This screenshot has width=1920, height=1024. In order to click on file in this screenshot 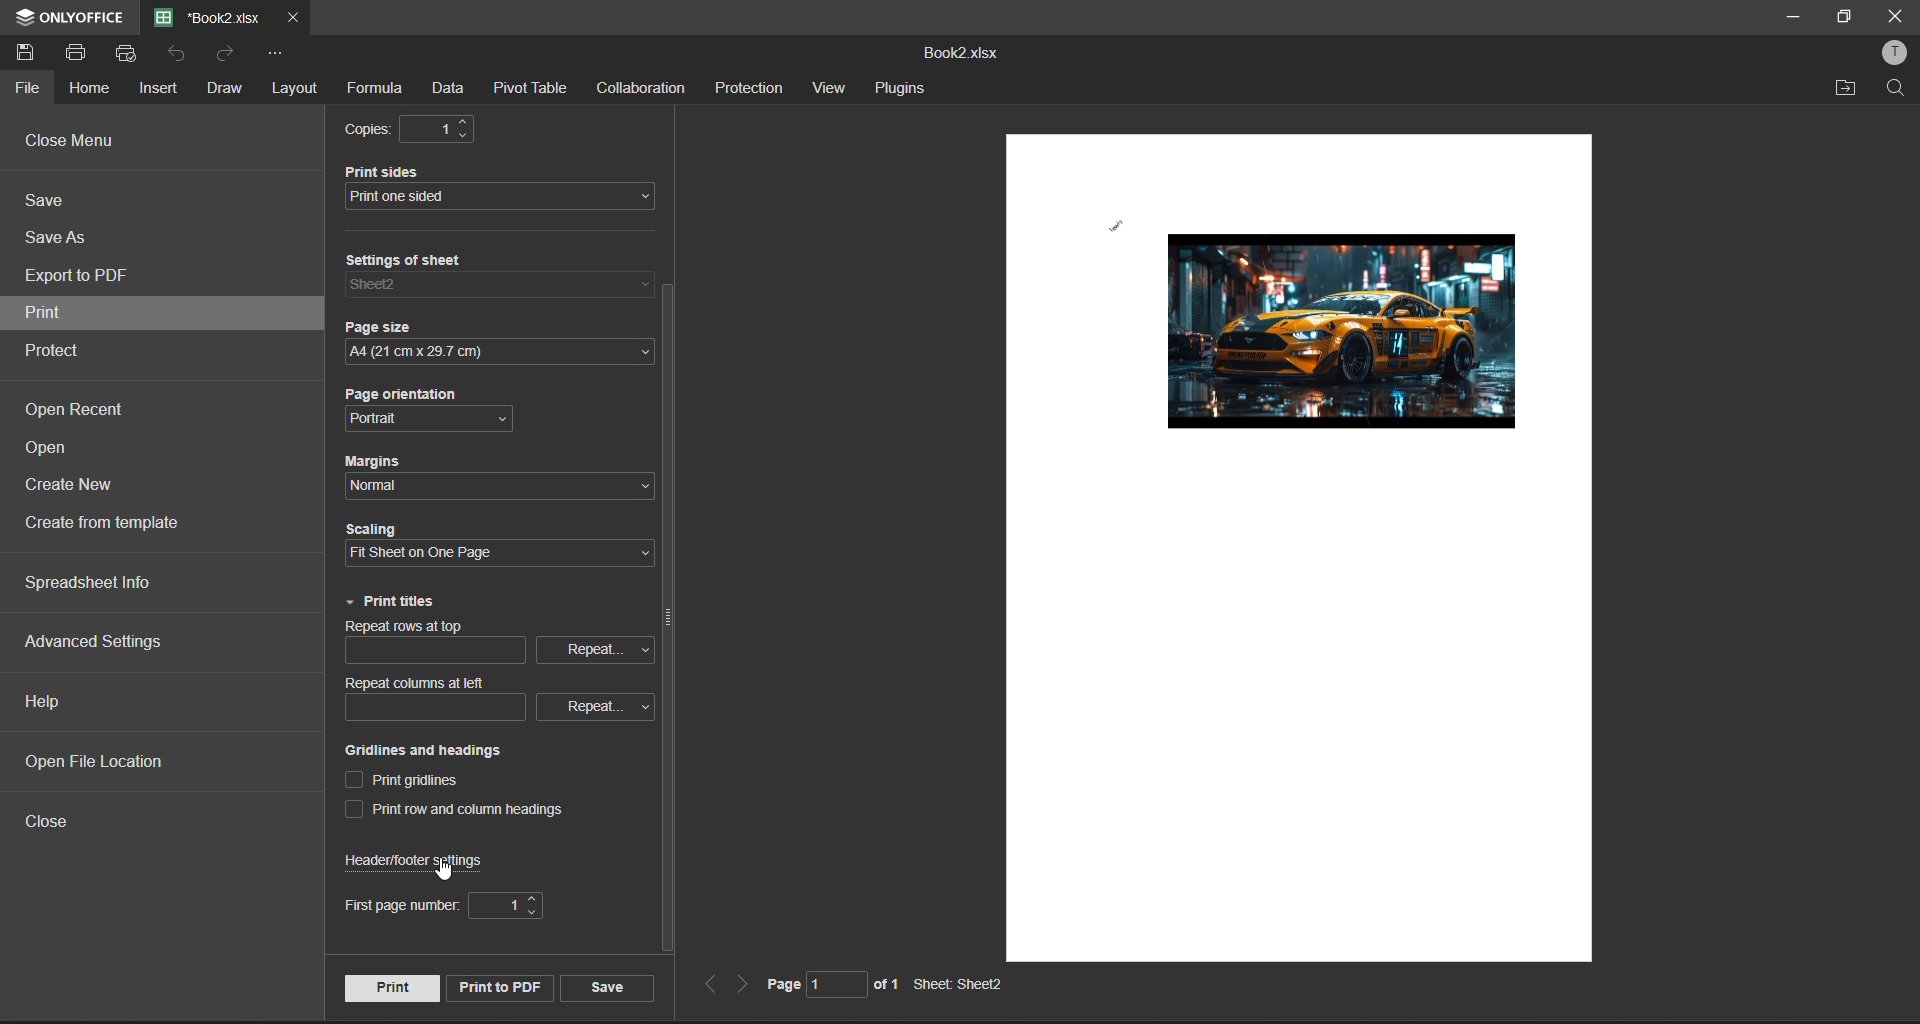, I will do `click(26, 88)`.